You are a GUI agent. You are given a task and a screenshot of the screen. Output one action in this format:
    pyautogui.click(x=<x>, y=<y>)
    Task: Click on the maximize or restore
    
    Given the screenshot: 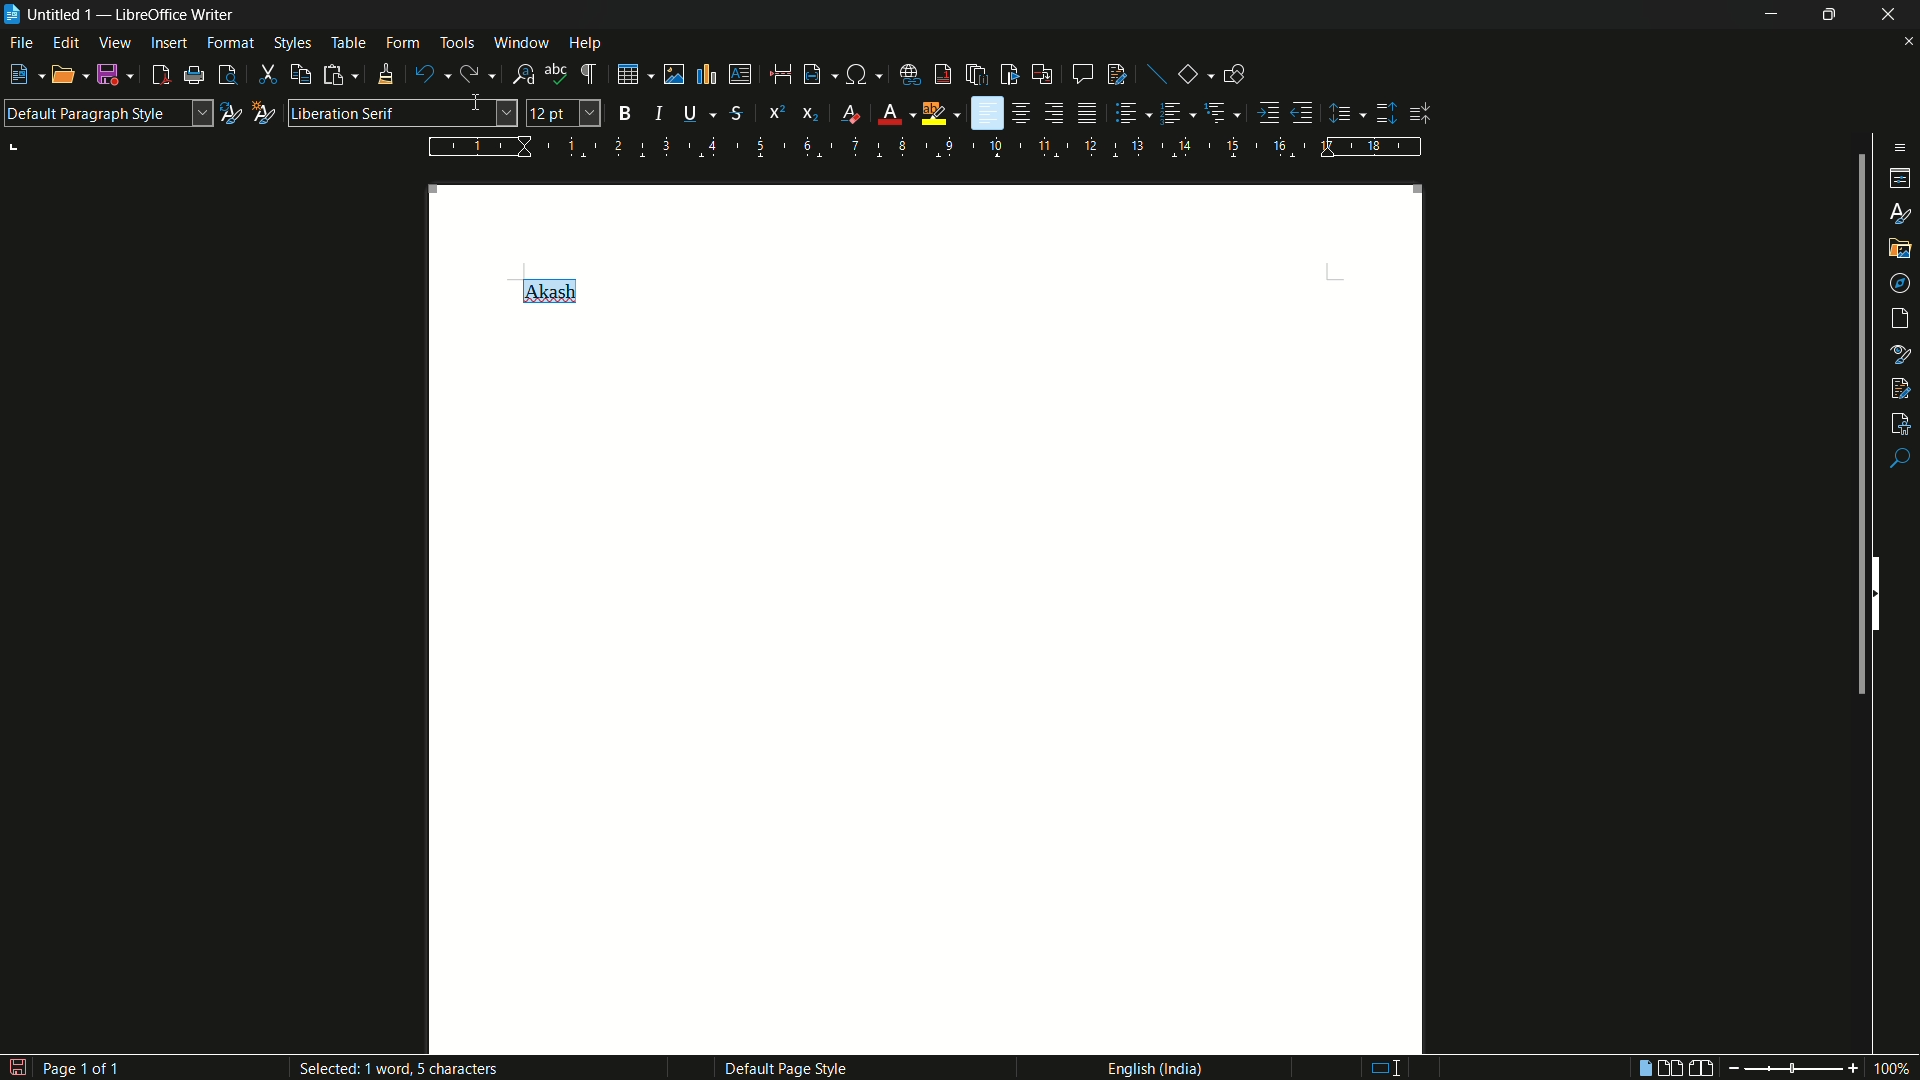 What is the action you would take?
    pyautogui.click(x=1829, y=14)
    